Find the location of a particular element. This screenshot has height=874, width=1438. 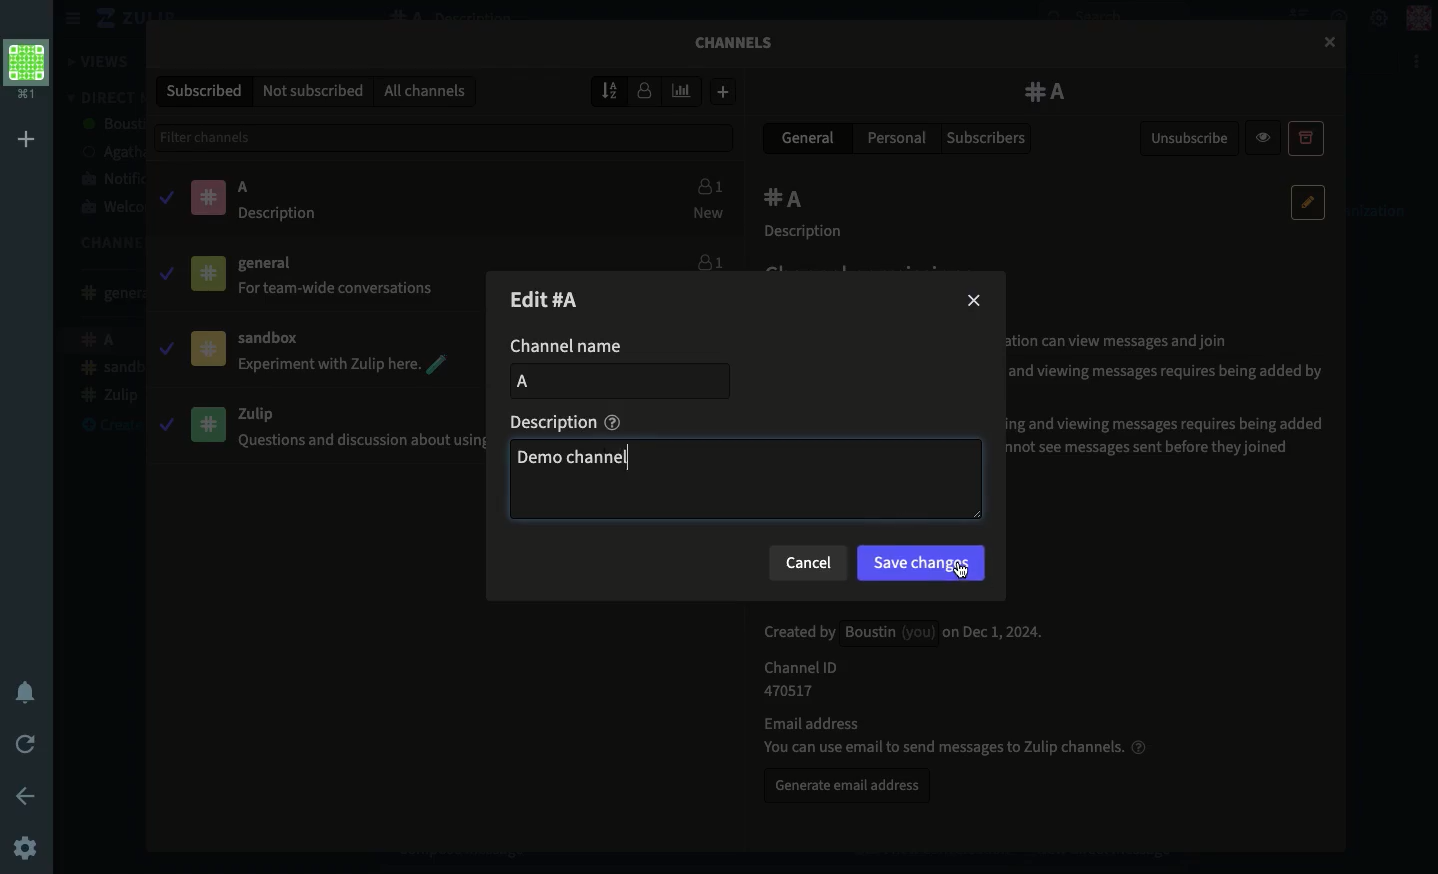

O Private, shared history: Joining and viewing messages requires being added by
a subscriber is located at coordinates (1172, 382).